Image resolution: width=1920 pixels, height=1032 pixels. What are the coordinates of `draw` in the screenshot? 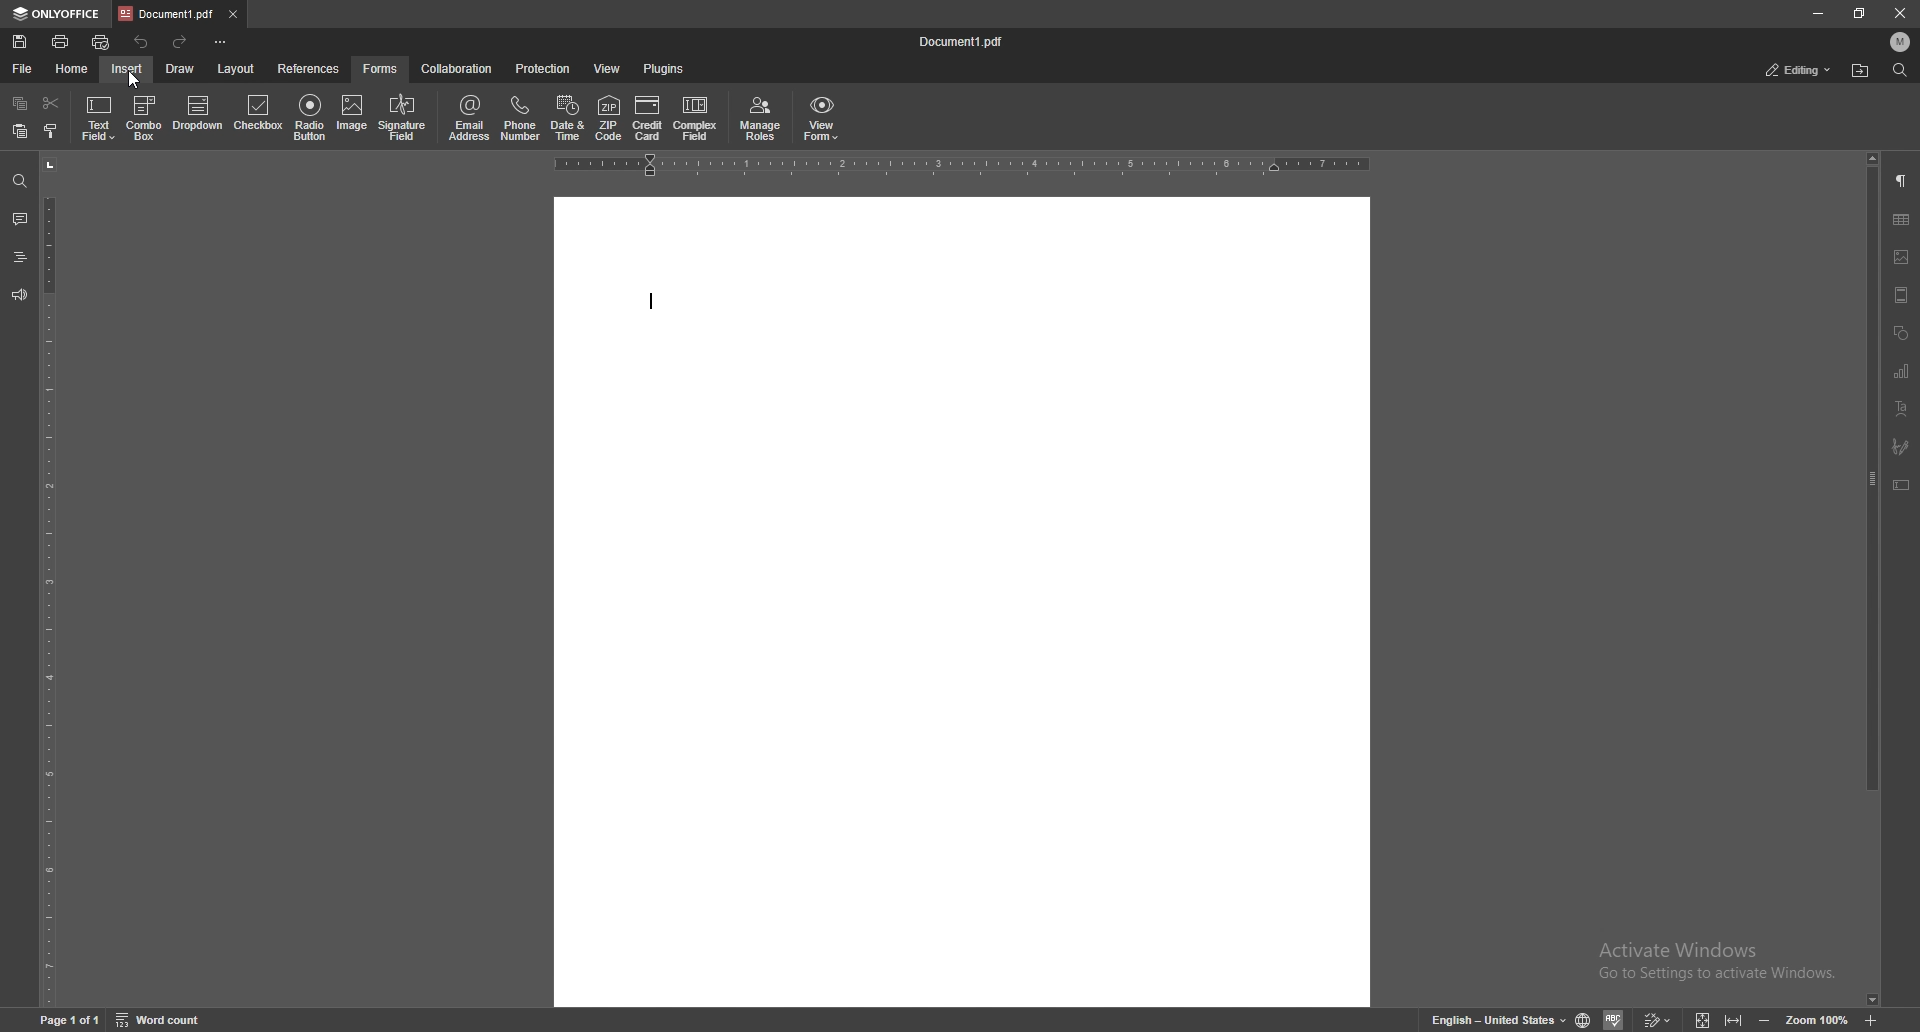 It's located at (180, 69).